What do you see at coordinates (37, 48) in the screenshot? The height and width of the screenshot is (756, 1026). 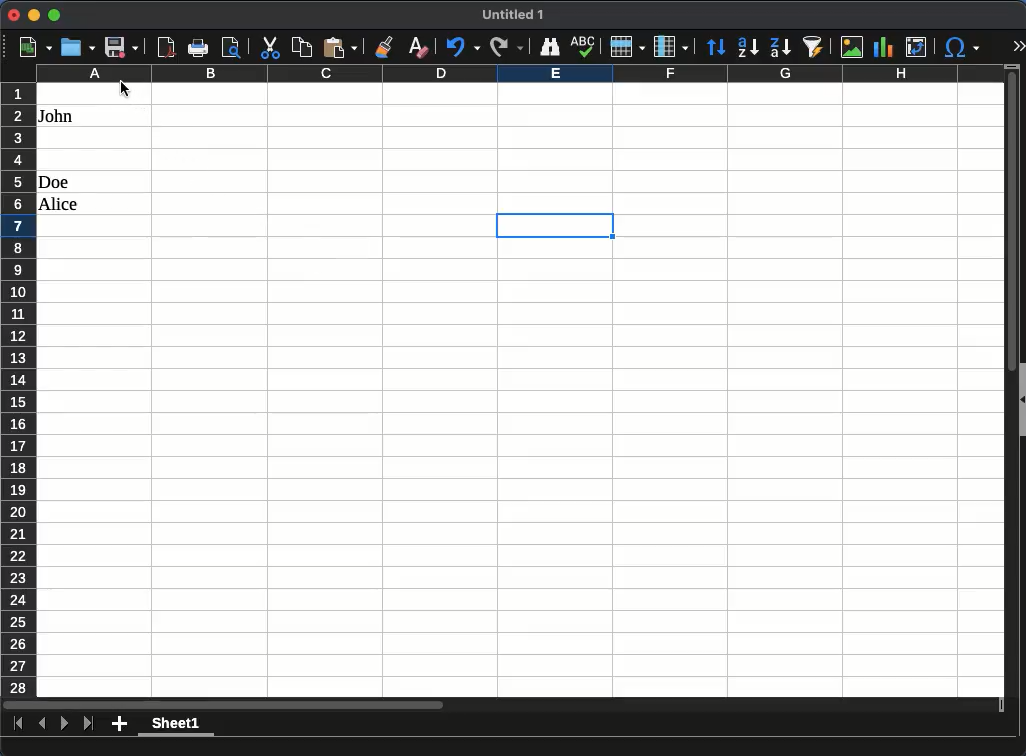 I see `new` at bounding box center [37, 48].